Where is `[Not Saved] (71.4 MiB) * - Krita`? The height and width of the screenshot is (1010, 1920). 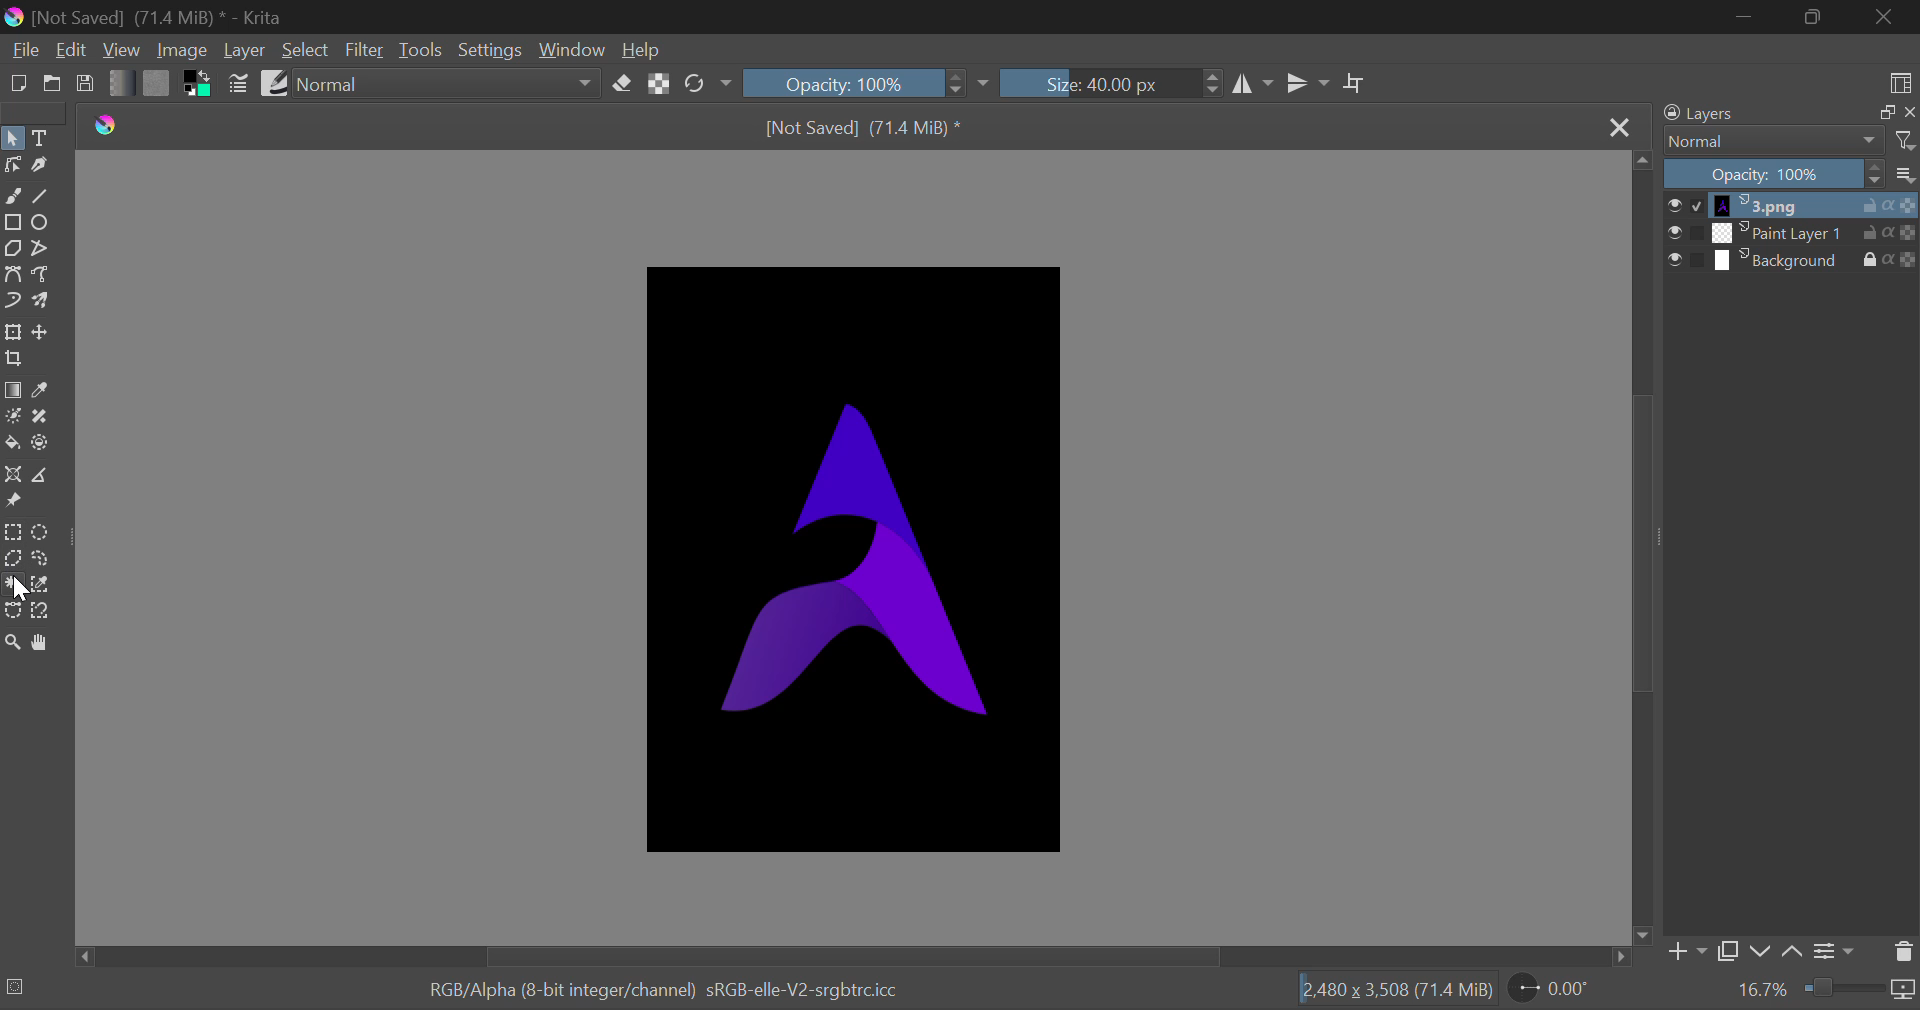 [Not Saved] (71.4 MiB) * - Krita is located at coordinates (160, 17).